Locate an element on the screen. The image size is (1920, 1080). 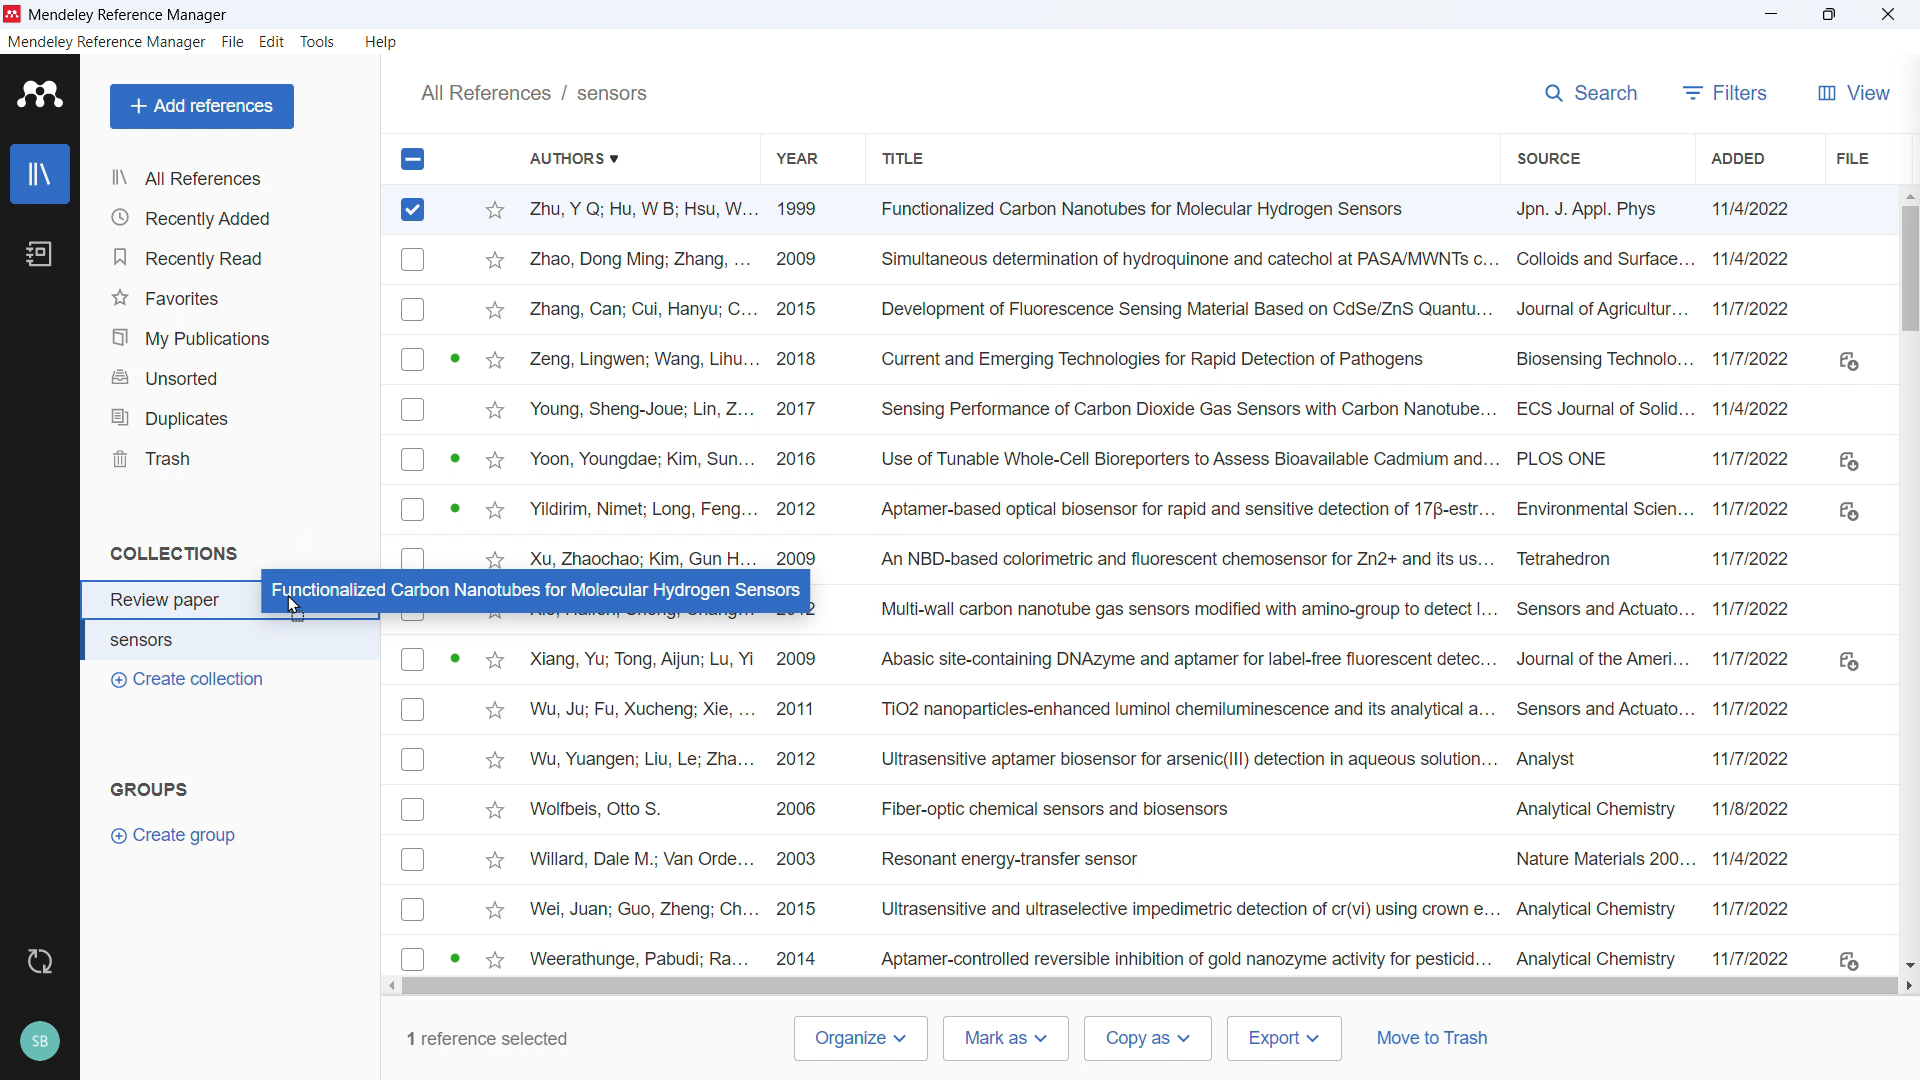
File  is located at coordinates (233, 42).